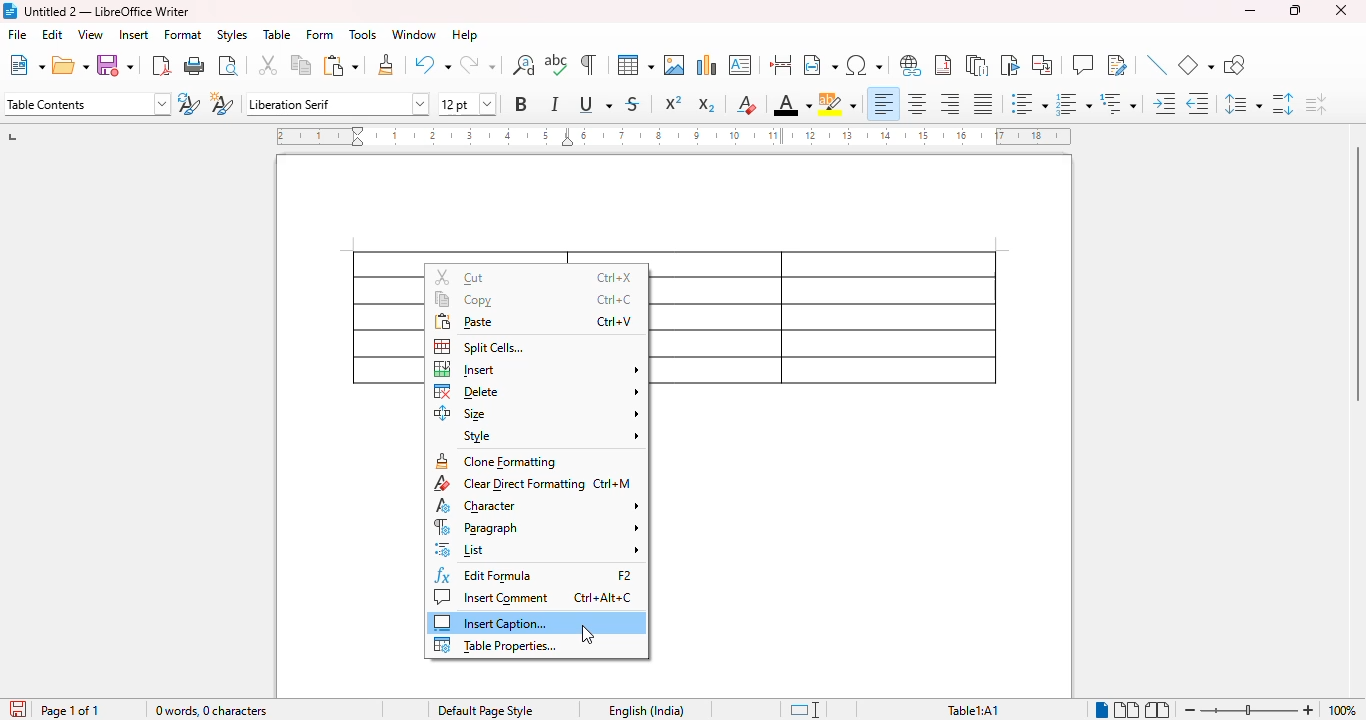 The image size is (1366, 720). What do you see at coordinates (1354, 274) in the screenshot?
I see `vertical scroll bar` at bounding box center [1354, 274].